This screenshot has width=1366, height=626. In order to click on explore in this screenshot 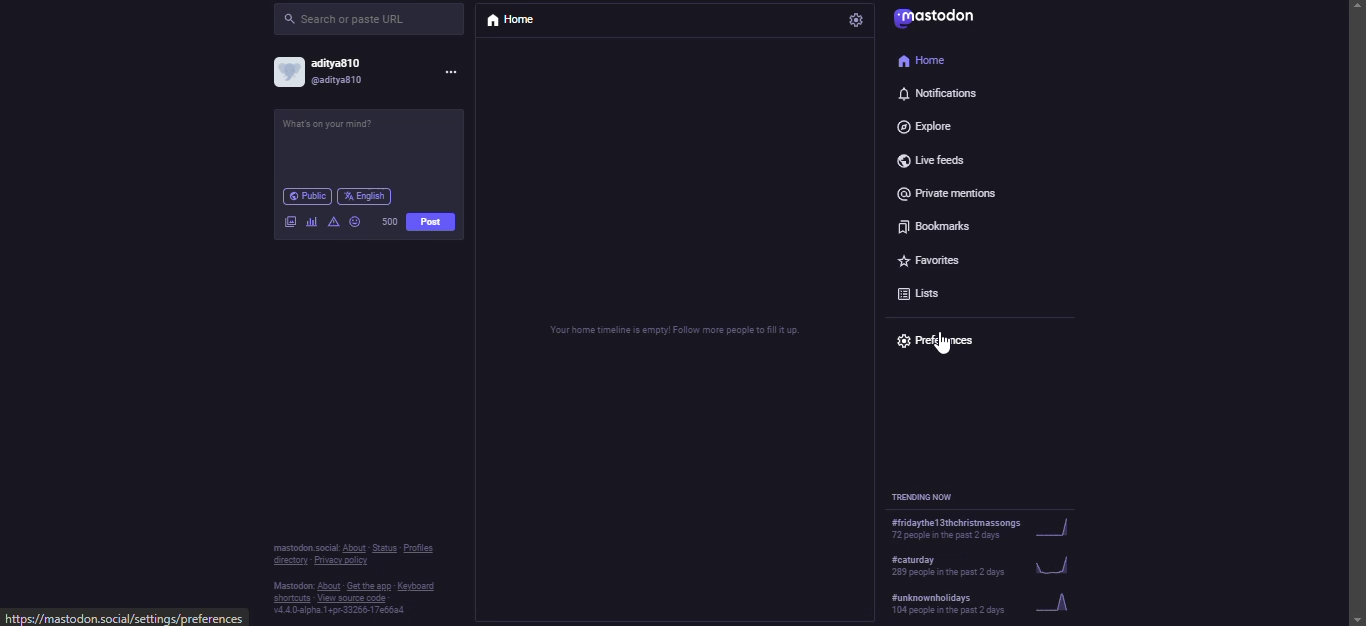, I will do `click(921, 123)`.